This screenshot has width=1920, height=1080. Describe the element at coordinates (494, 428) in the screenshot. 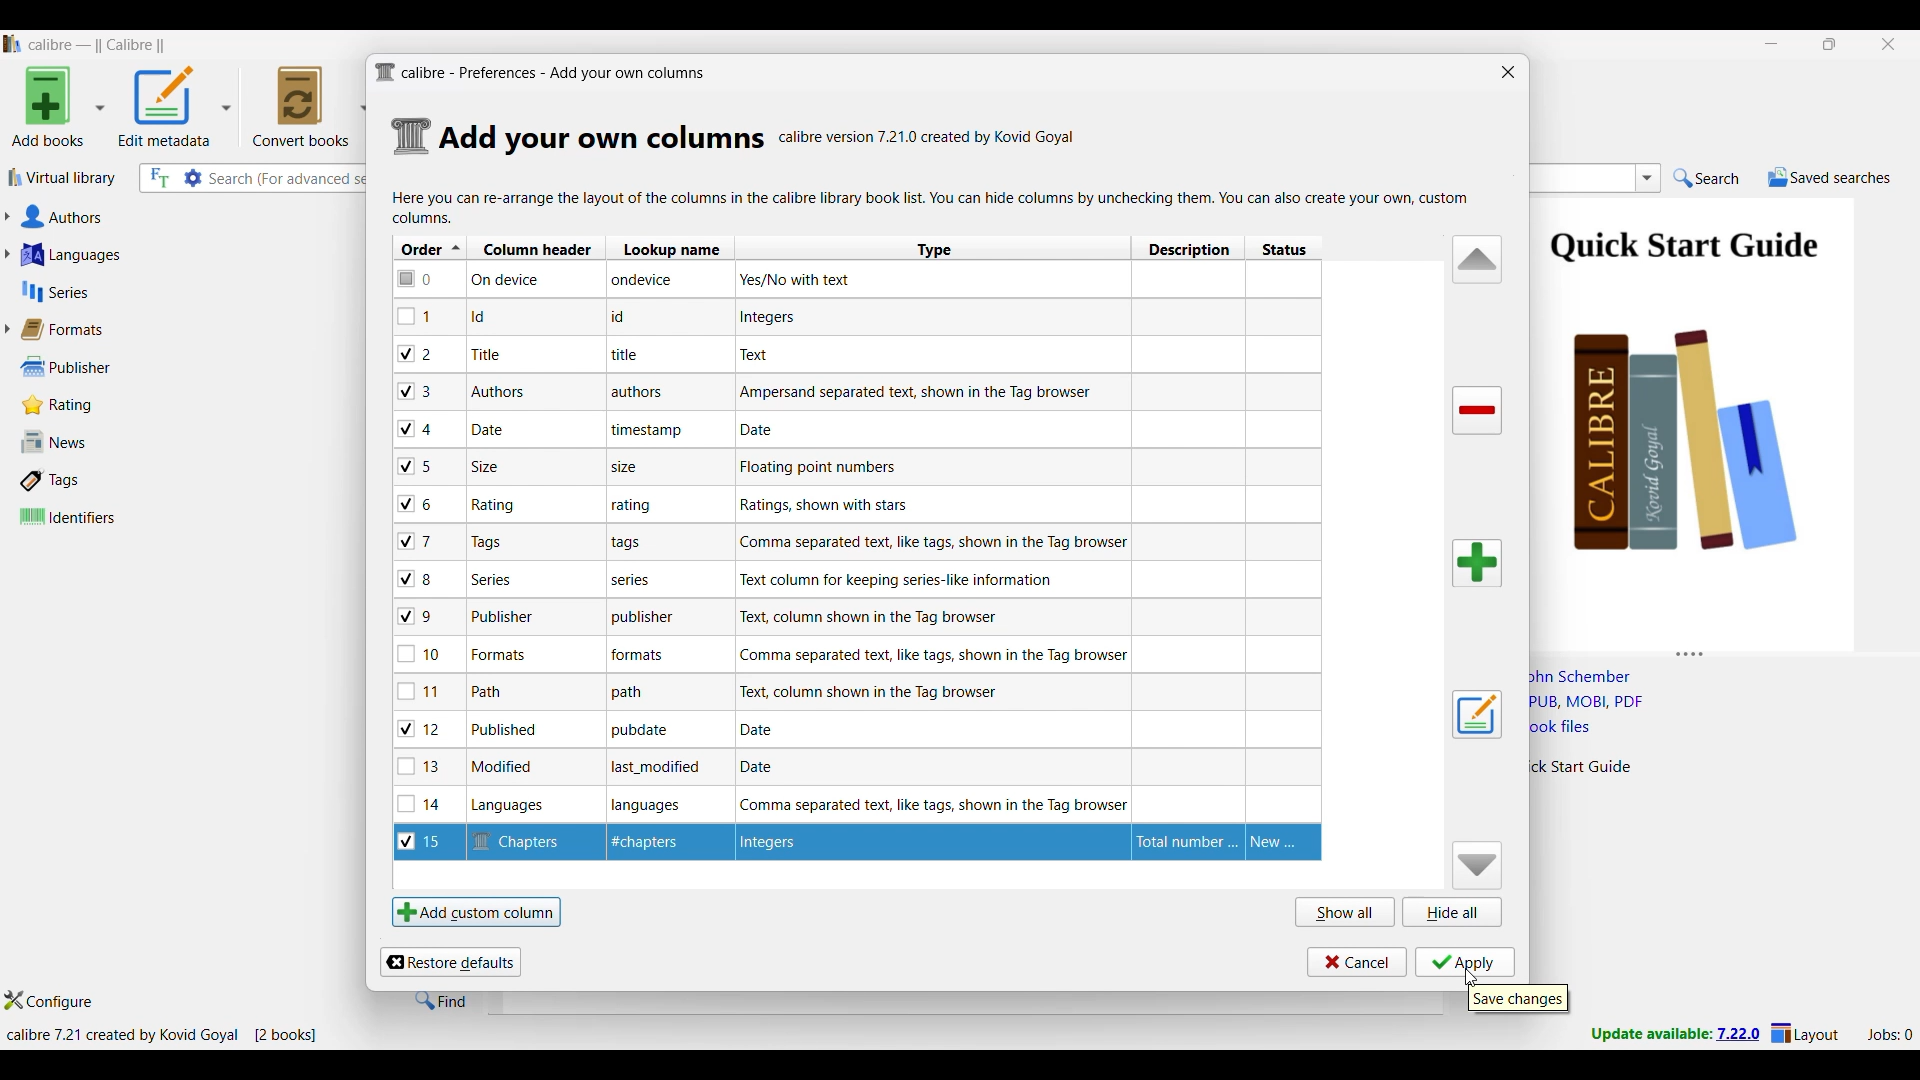

I see `Note` at that location.